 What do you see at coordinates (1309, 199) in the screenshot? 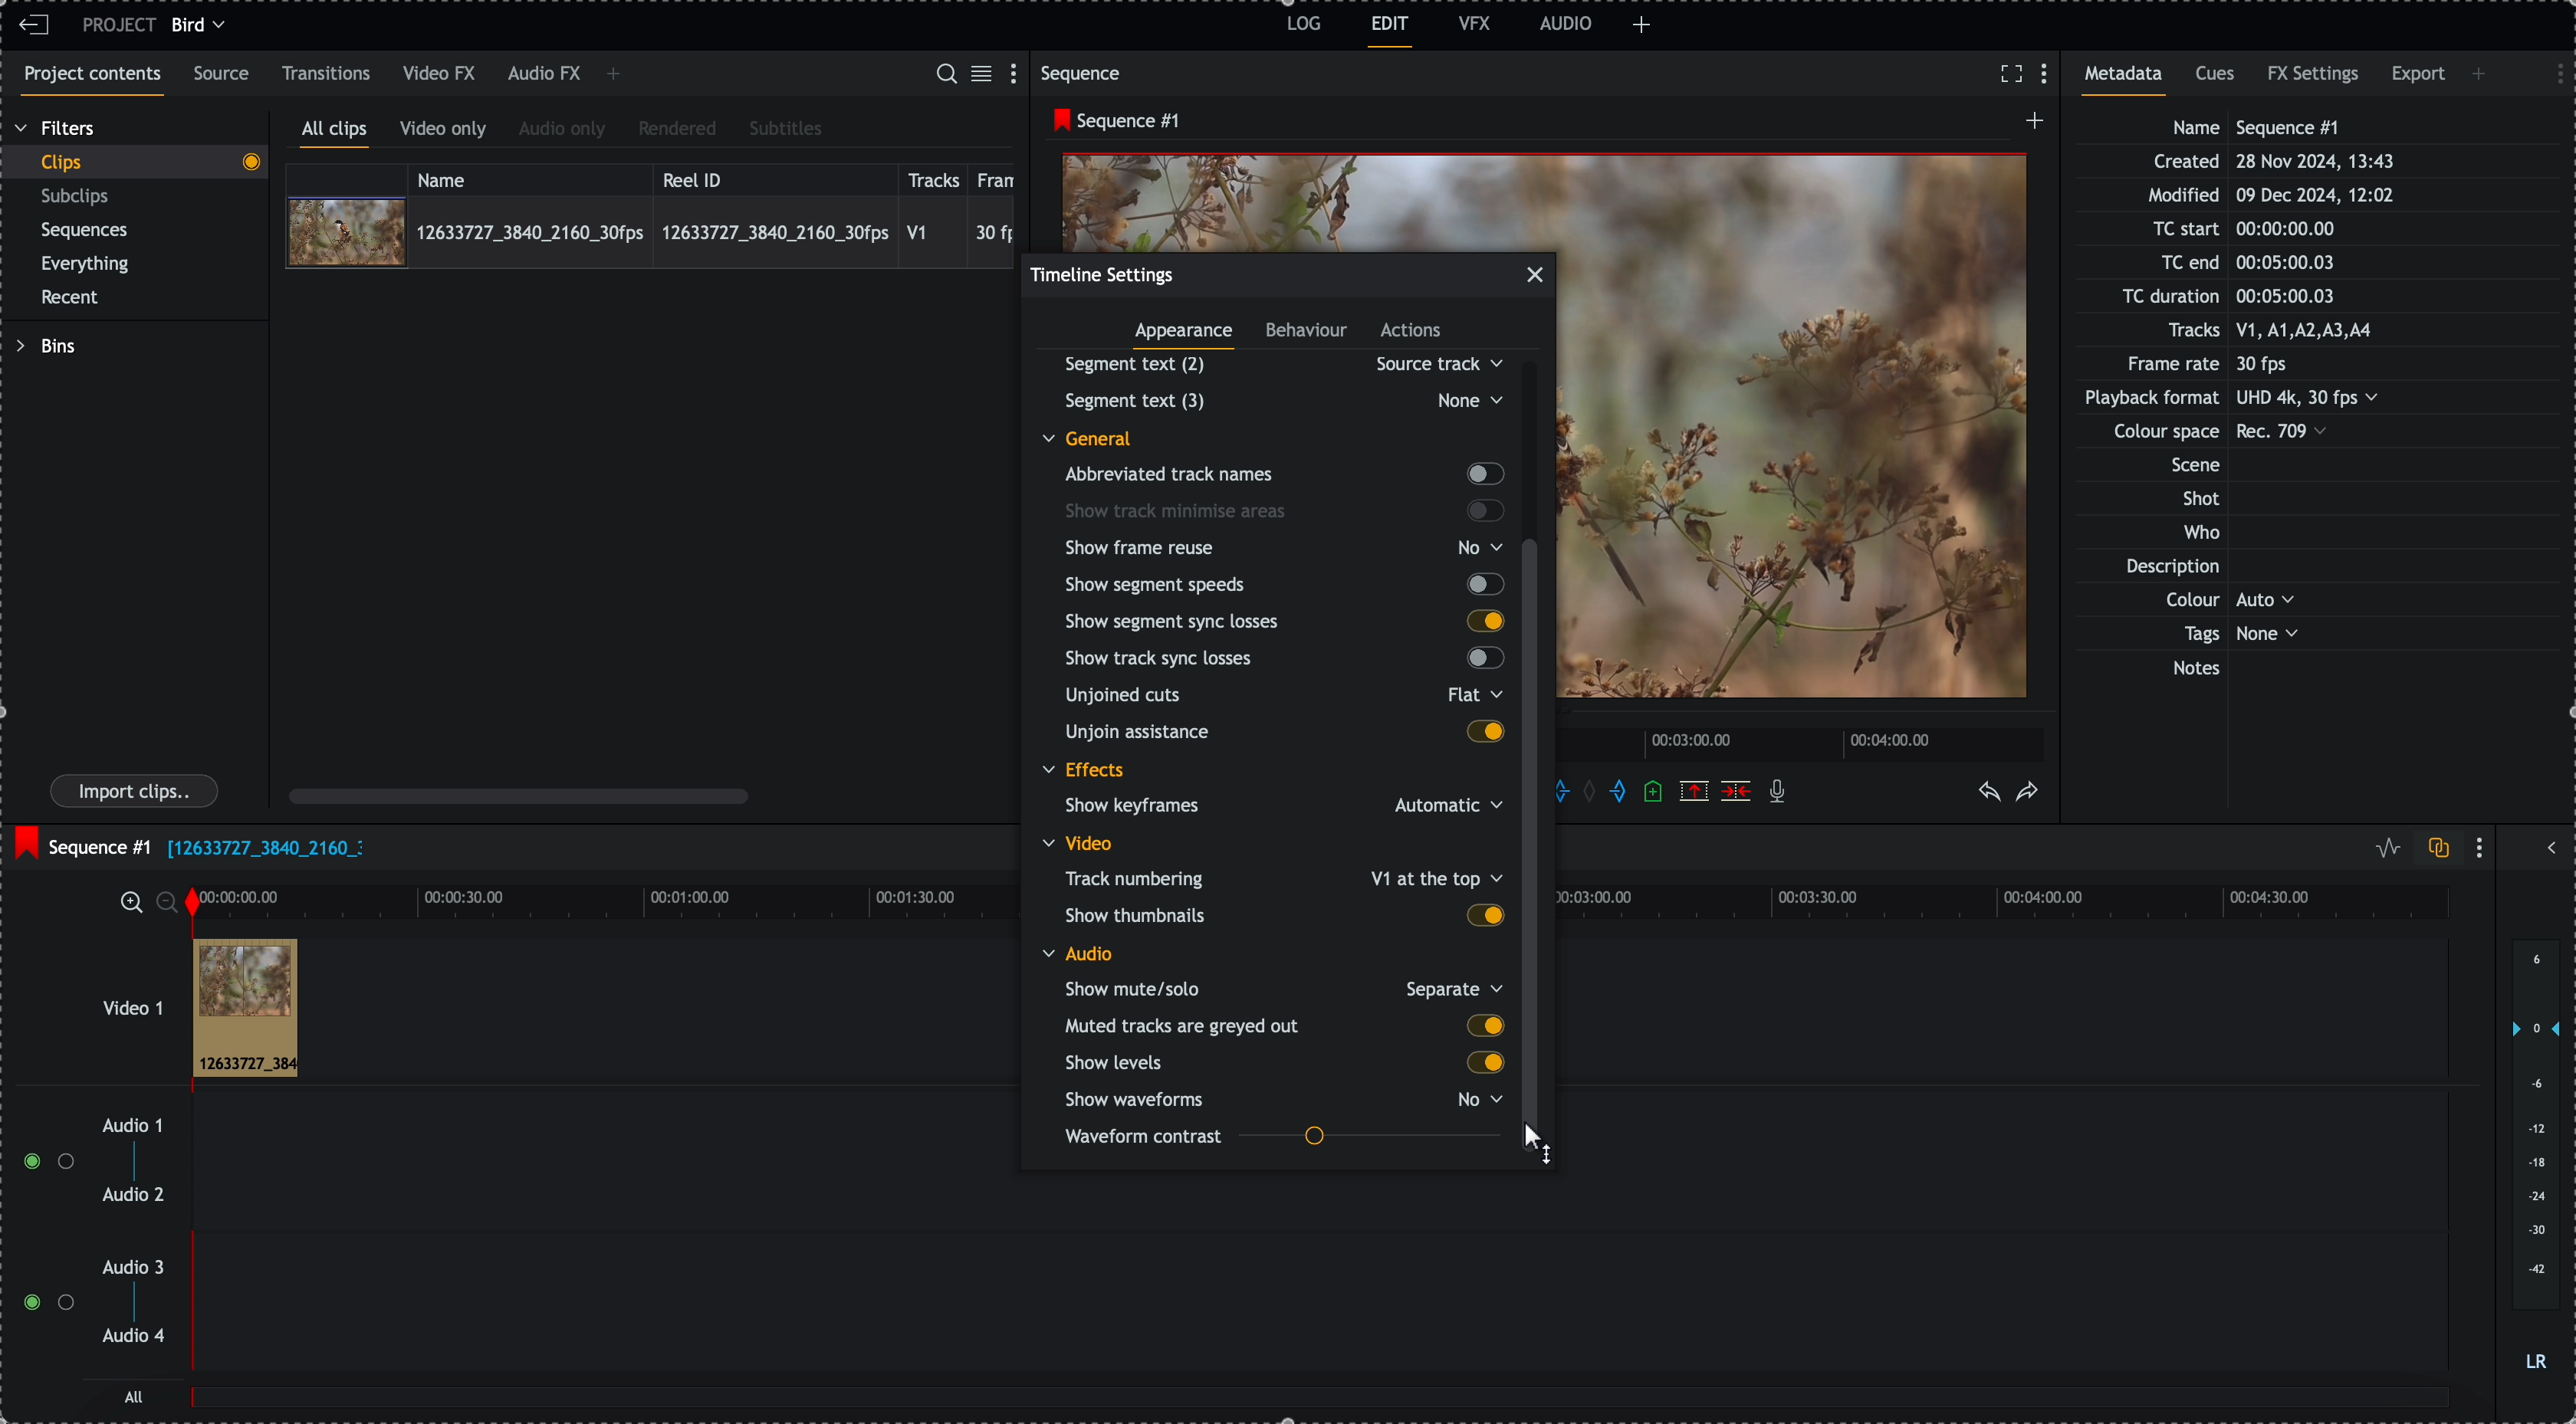
I see `video preview` at bounding box center [1309, 199].